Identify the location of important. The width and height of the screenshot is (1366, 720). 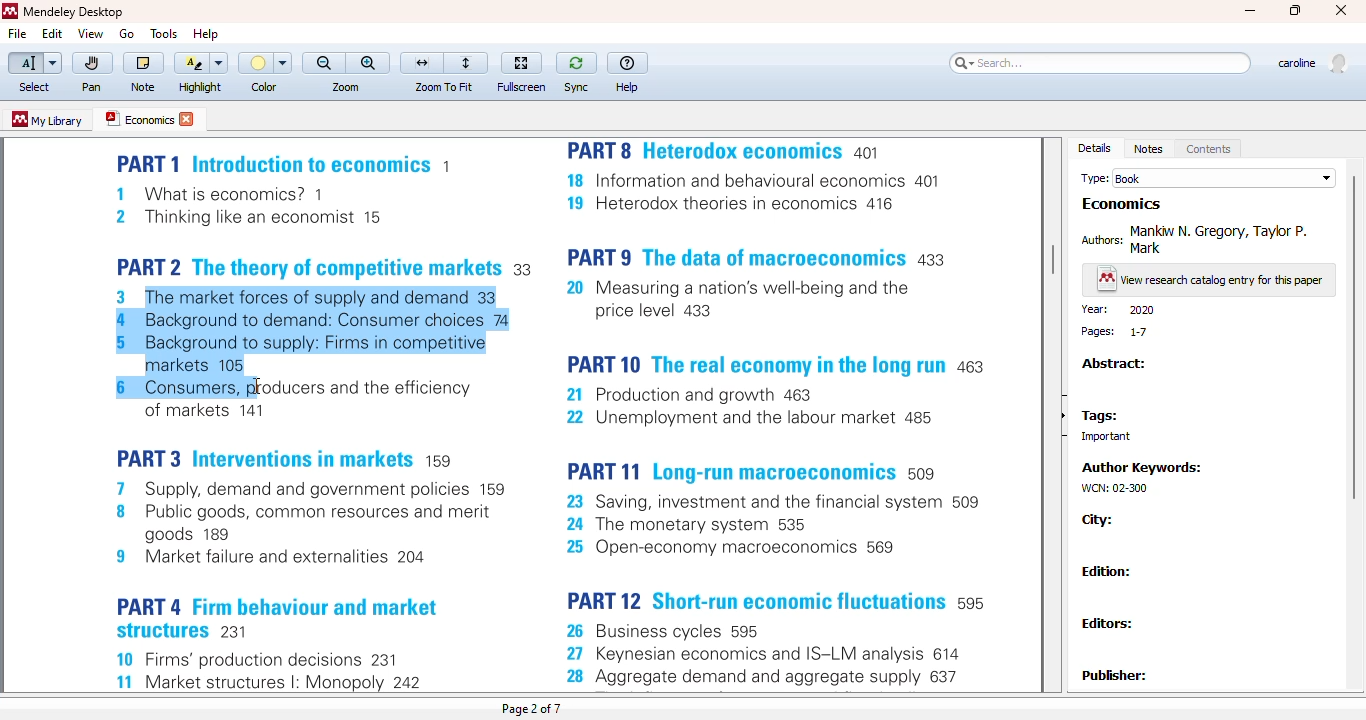
(1099, 437).